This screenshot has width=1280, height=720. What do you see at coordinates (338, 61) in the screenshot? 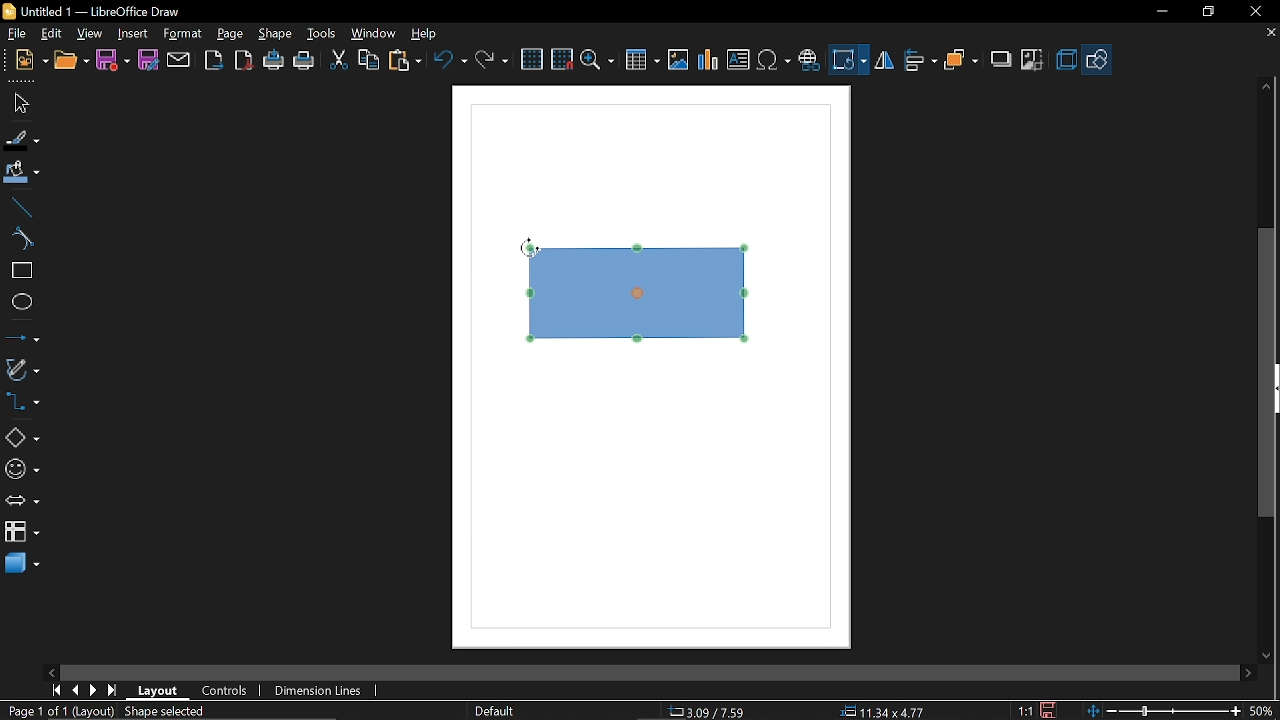
I see `Cut` at bounding box center [338, 61].